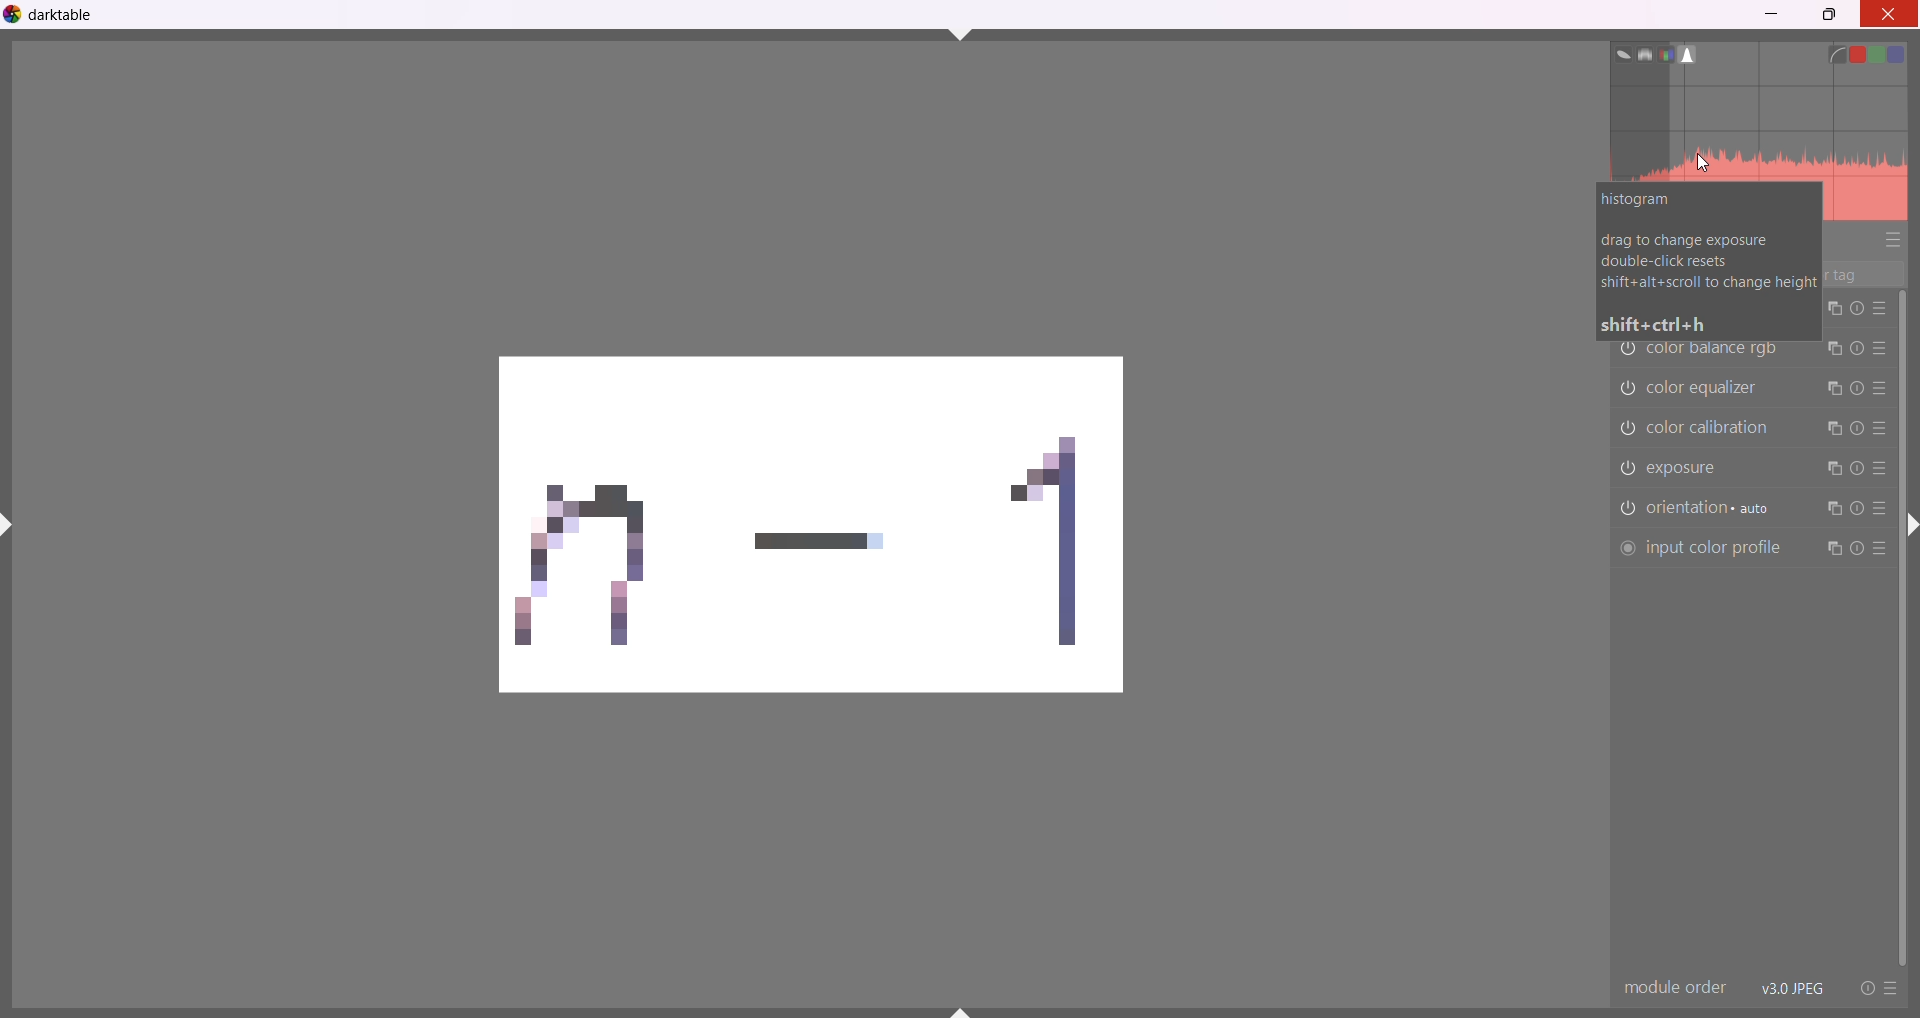 The width and height of the screenshot is (1920, 1018). Describe the element at coordinates (963, 1011) in the screenshot. I see `shift+ctrl+b` at that location.